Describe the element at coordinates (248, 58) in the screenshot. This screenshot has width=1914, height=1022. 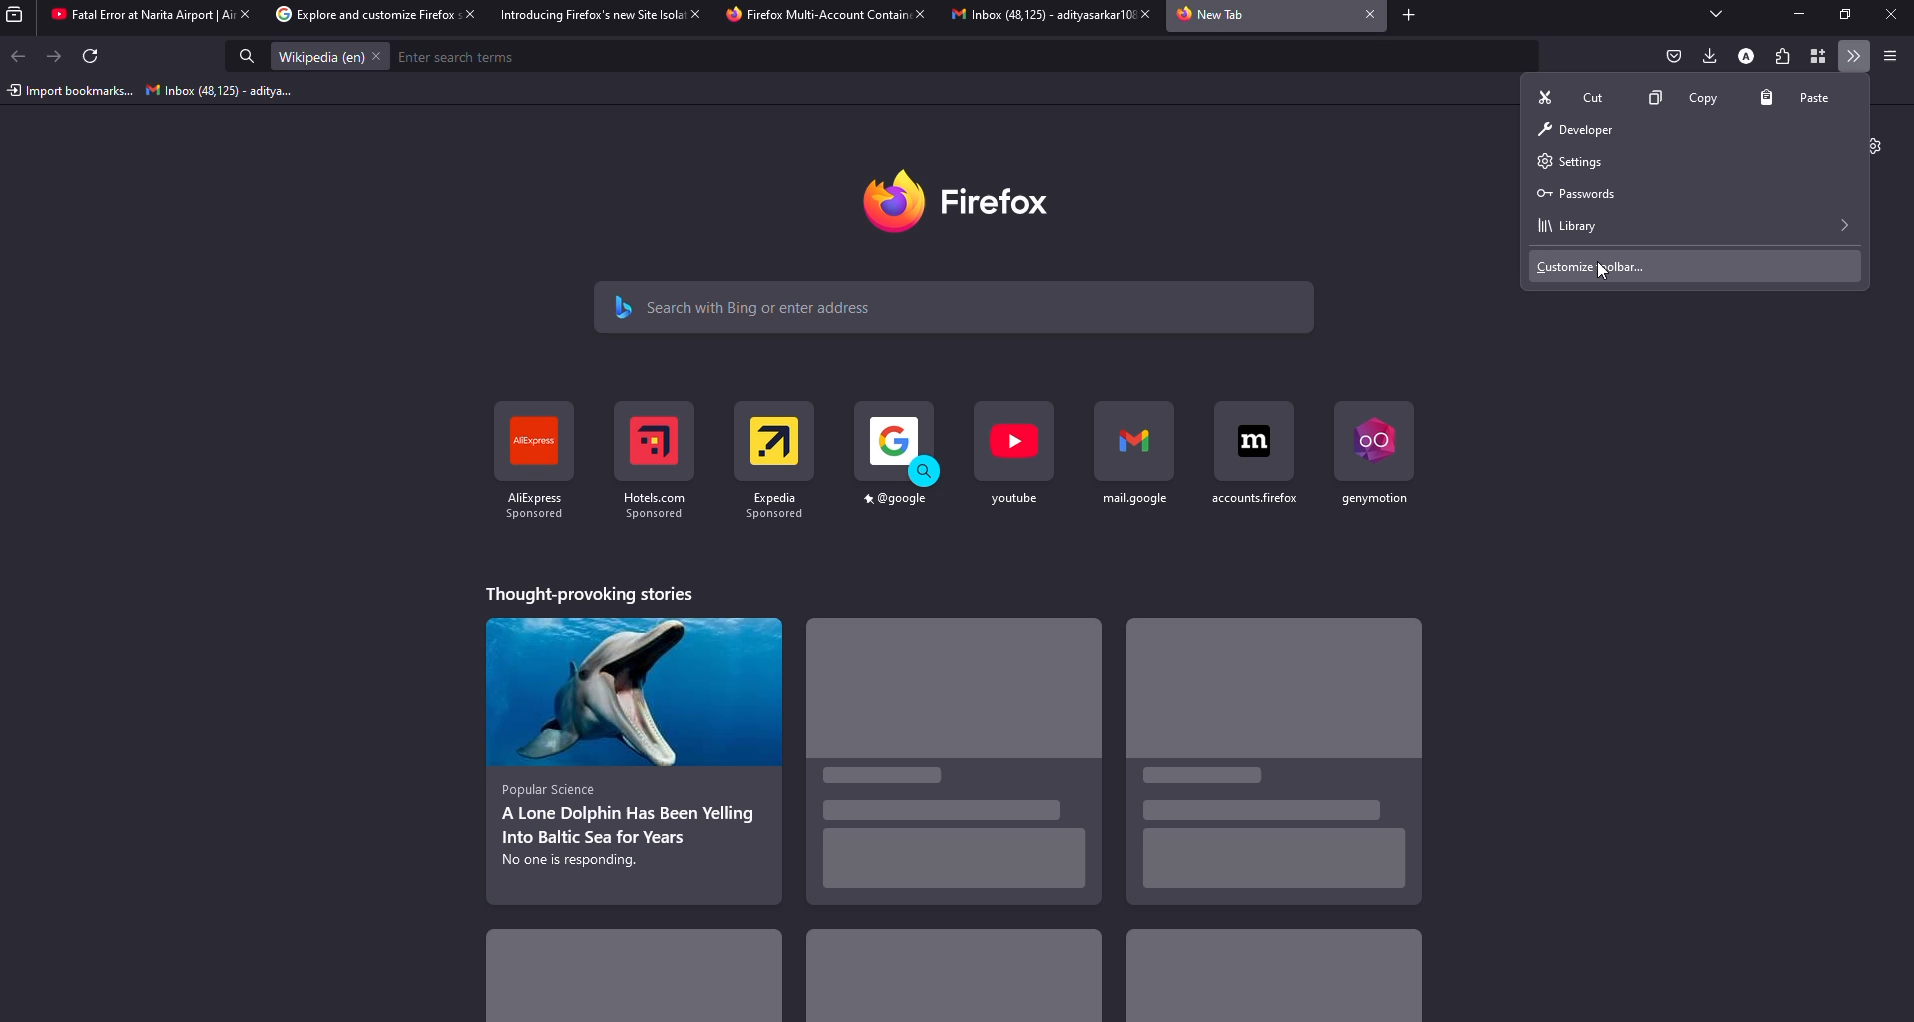
I see `search` at that location.